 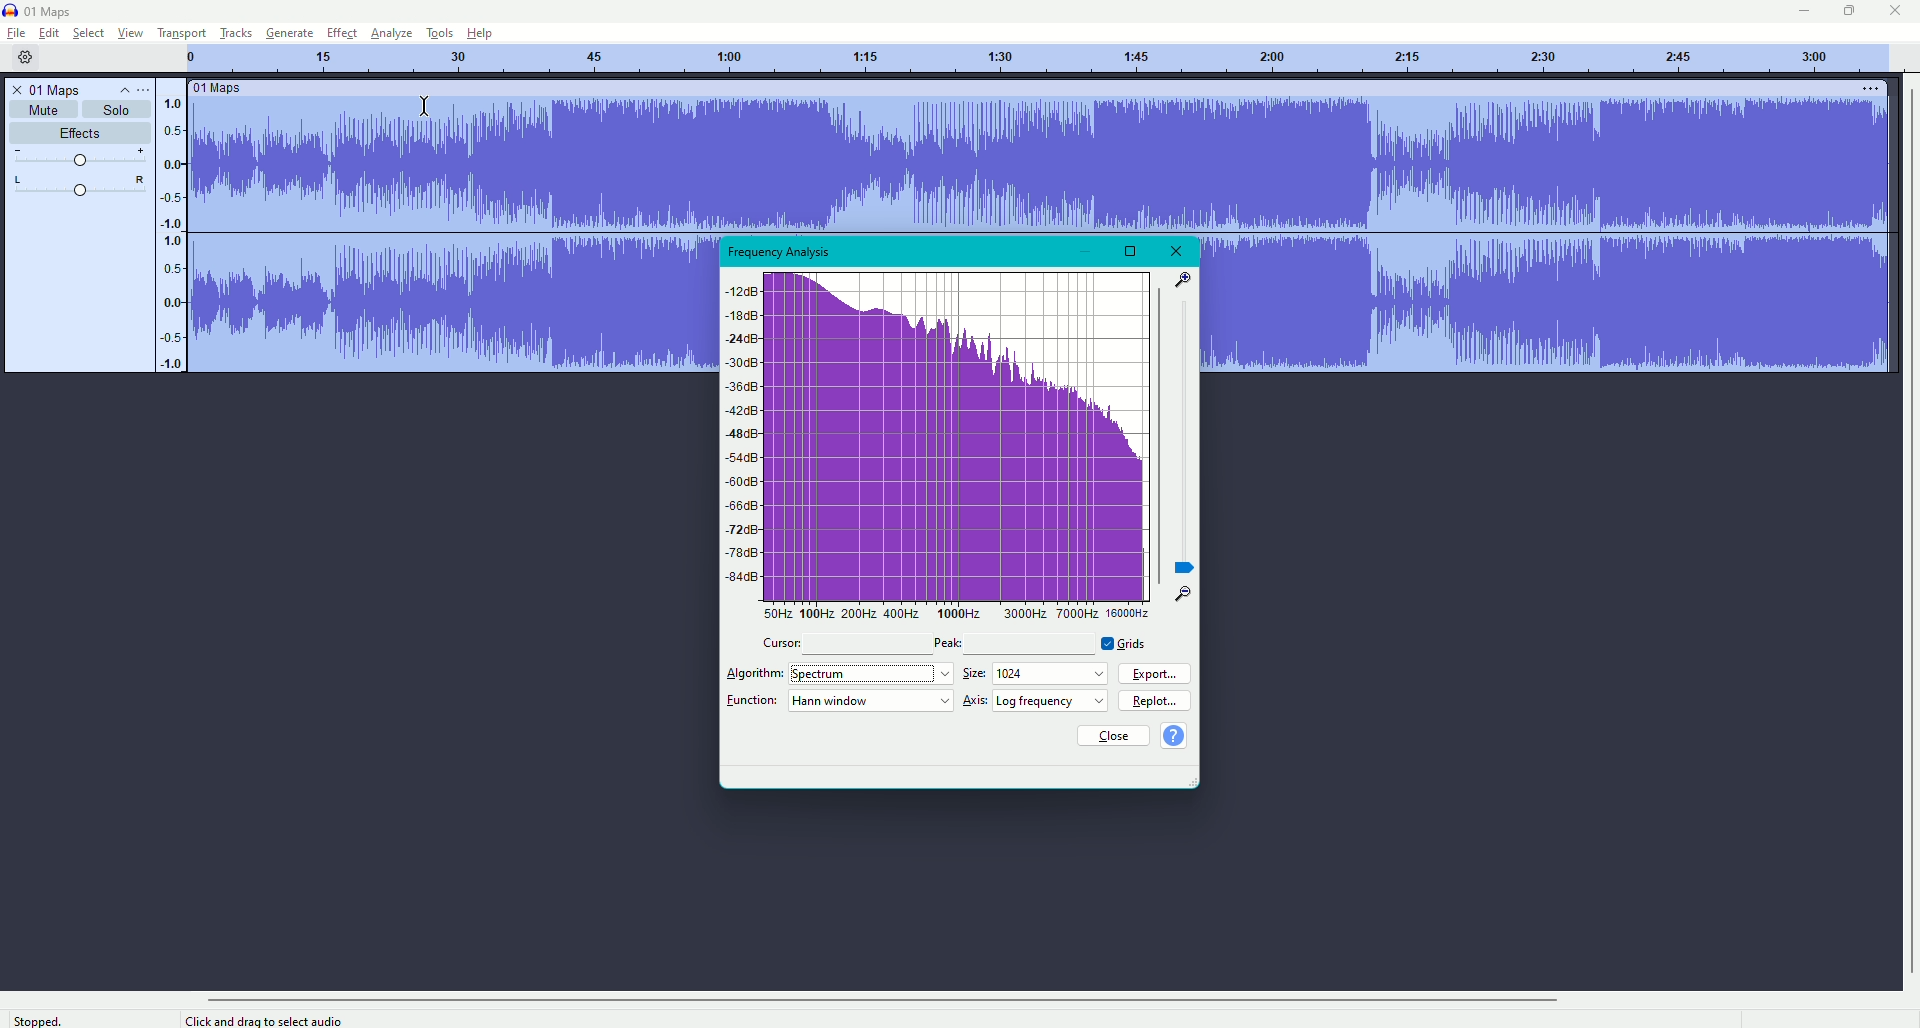 I want to click on Minimize, so click(x=1088, y=249).